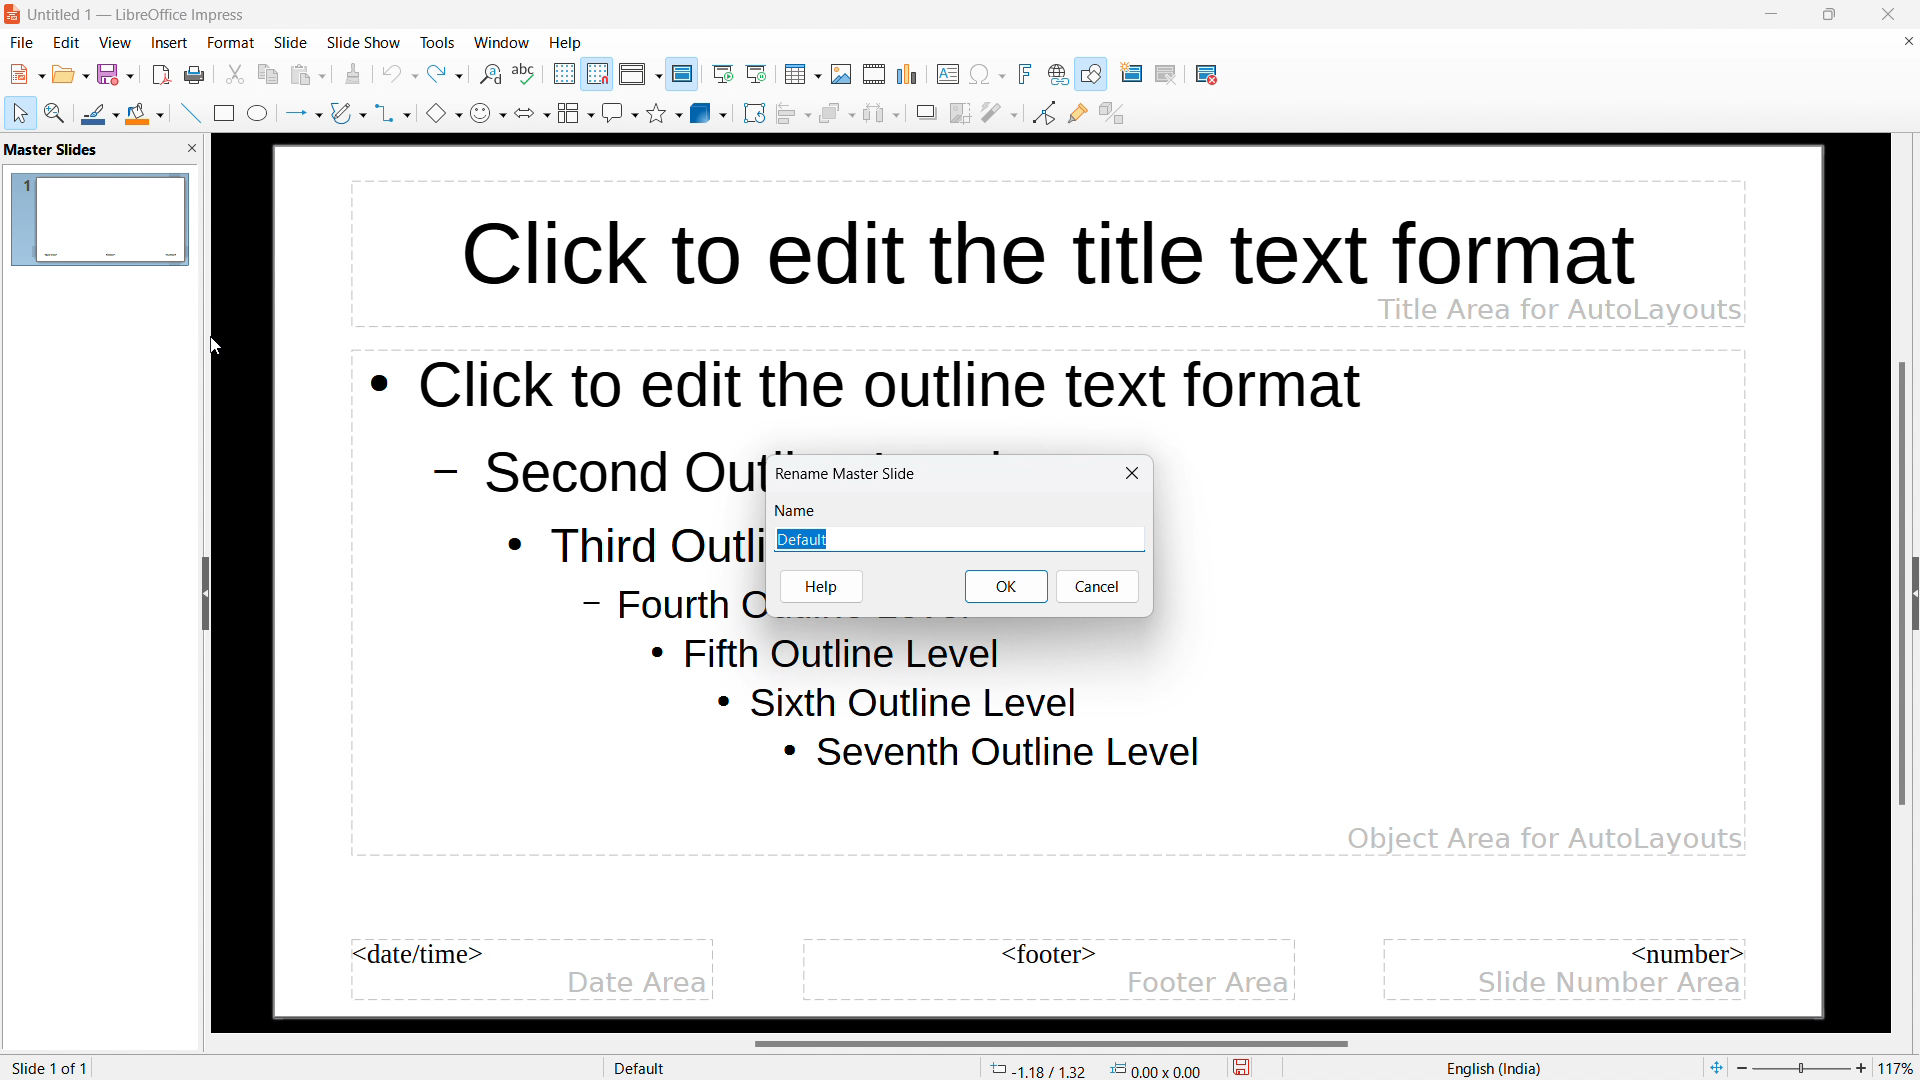  Describe the element at coordinates (532, 112) in the screenshot. I see `block arrows` at that location.